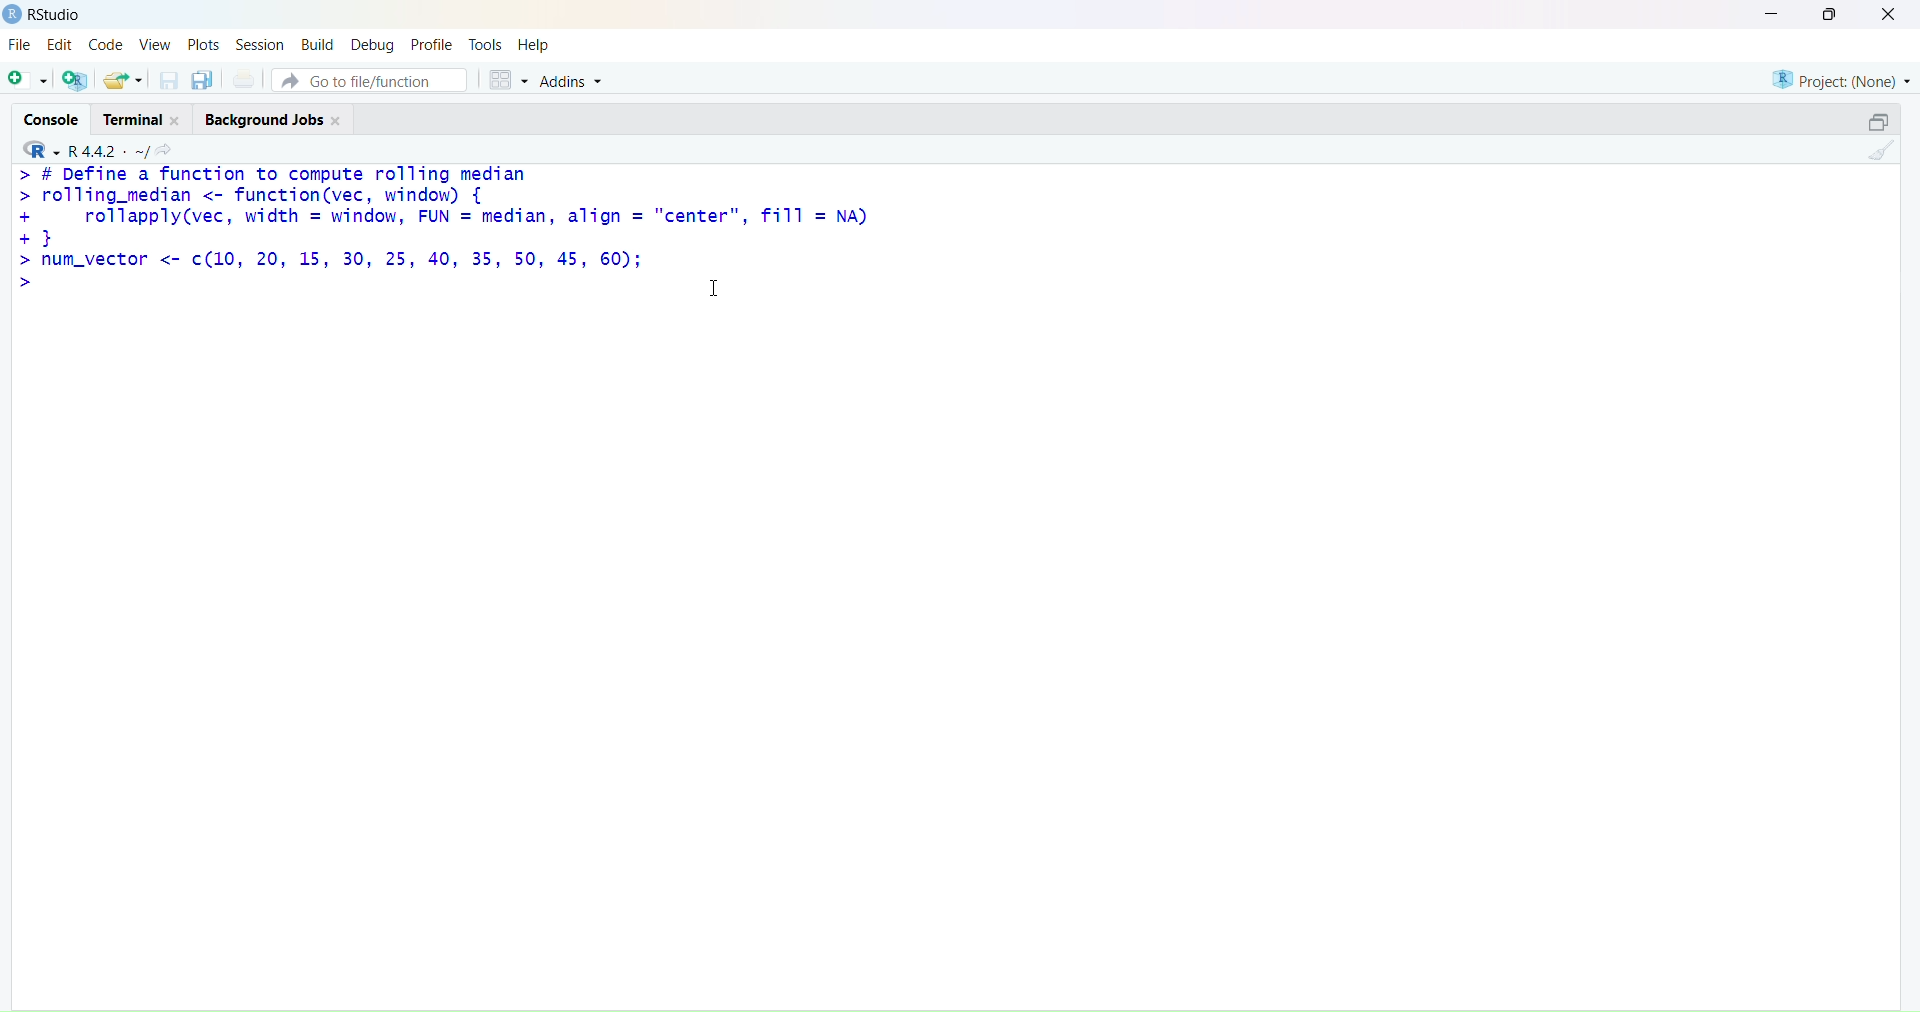  Describe the element at coordinates (261, 46) in the screenshot. I see `session` at that location.